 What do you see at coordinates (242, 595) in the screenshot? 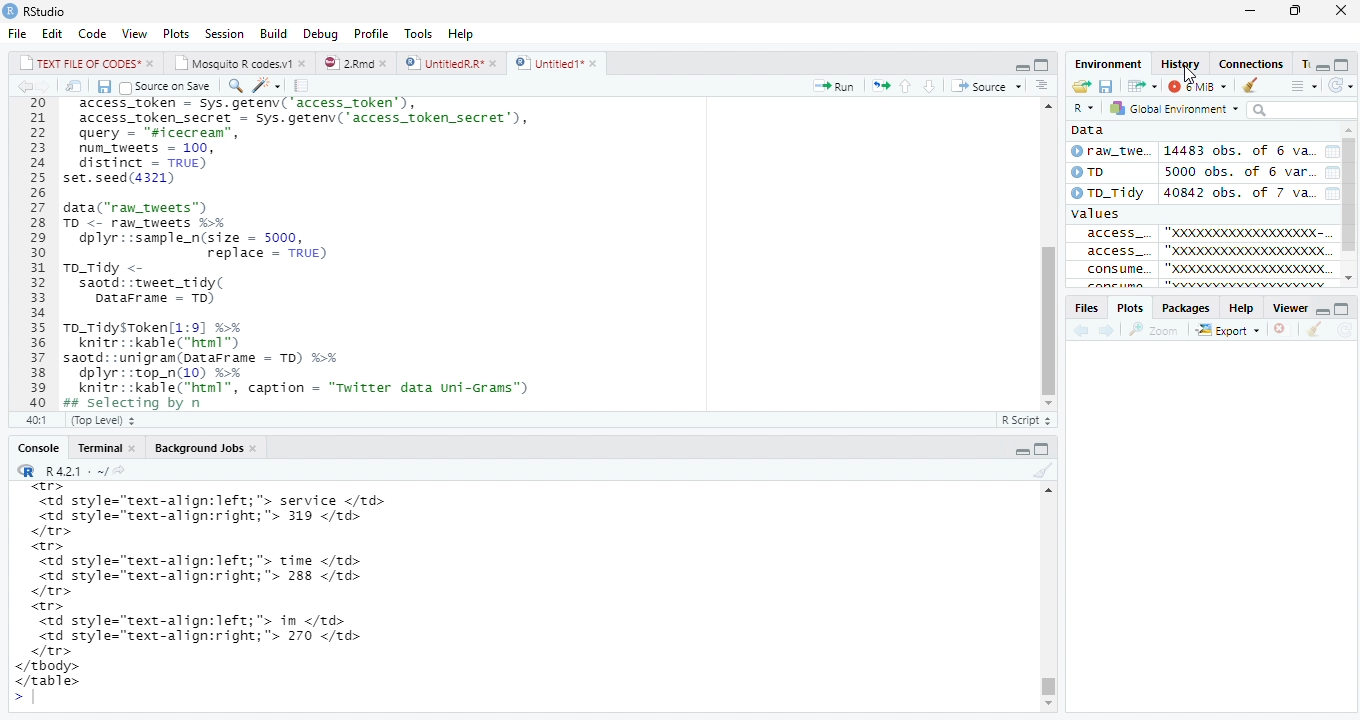
I see `<tr>
<td style="text-align:left; "> service </td>
<td style="text-align:right;"> 319 </td>
</tr>
<tr>
<td style="text-align:left; "> time </td>
<td style="text-align:right;"> 288 </td>
</tr>
<tr>
<td style="text-align:left; "> in </td>
<td style="text-align:right;"> 270 </td>
</tr>

</tbody>

</table>

>` at bounding box center [242, 595].